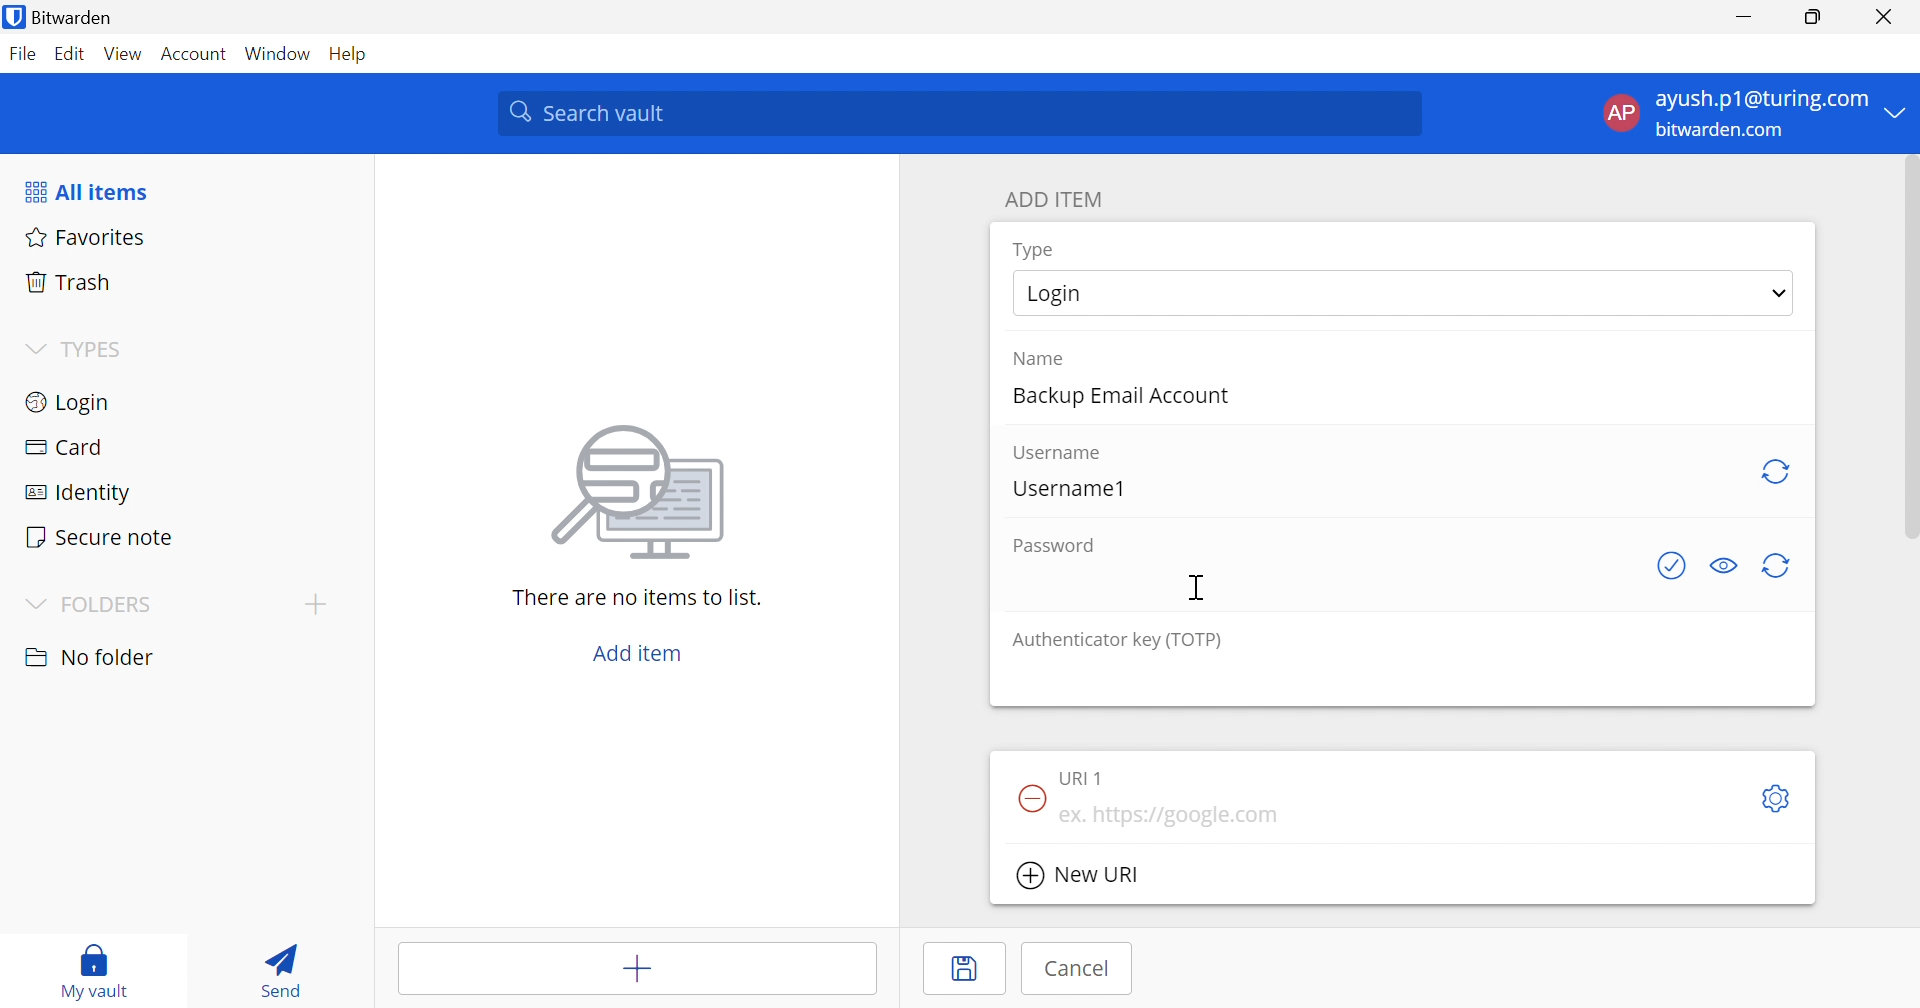  Describe the element at coordinates (1030, 796) in the screenshot. I see `Remove` at that location.